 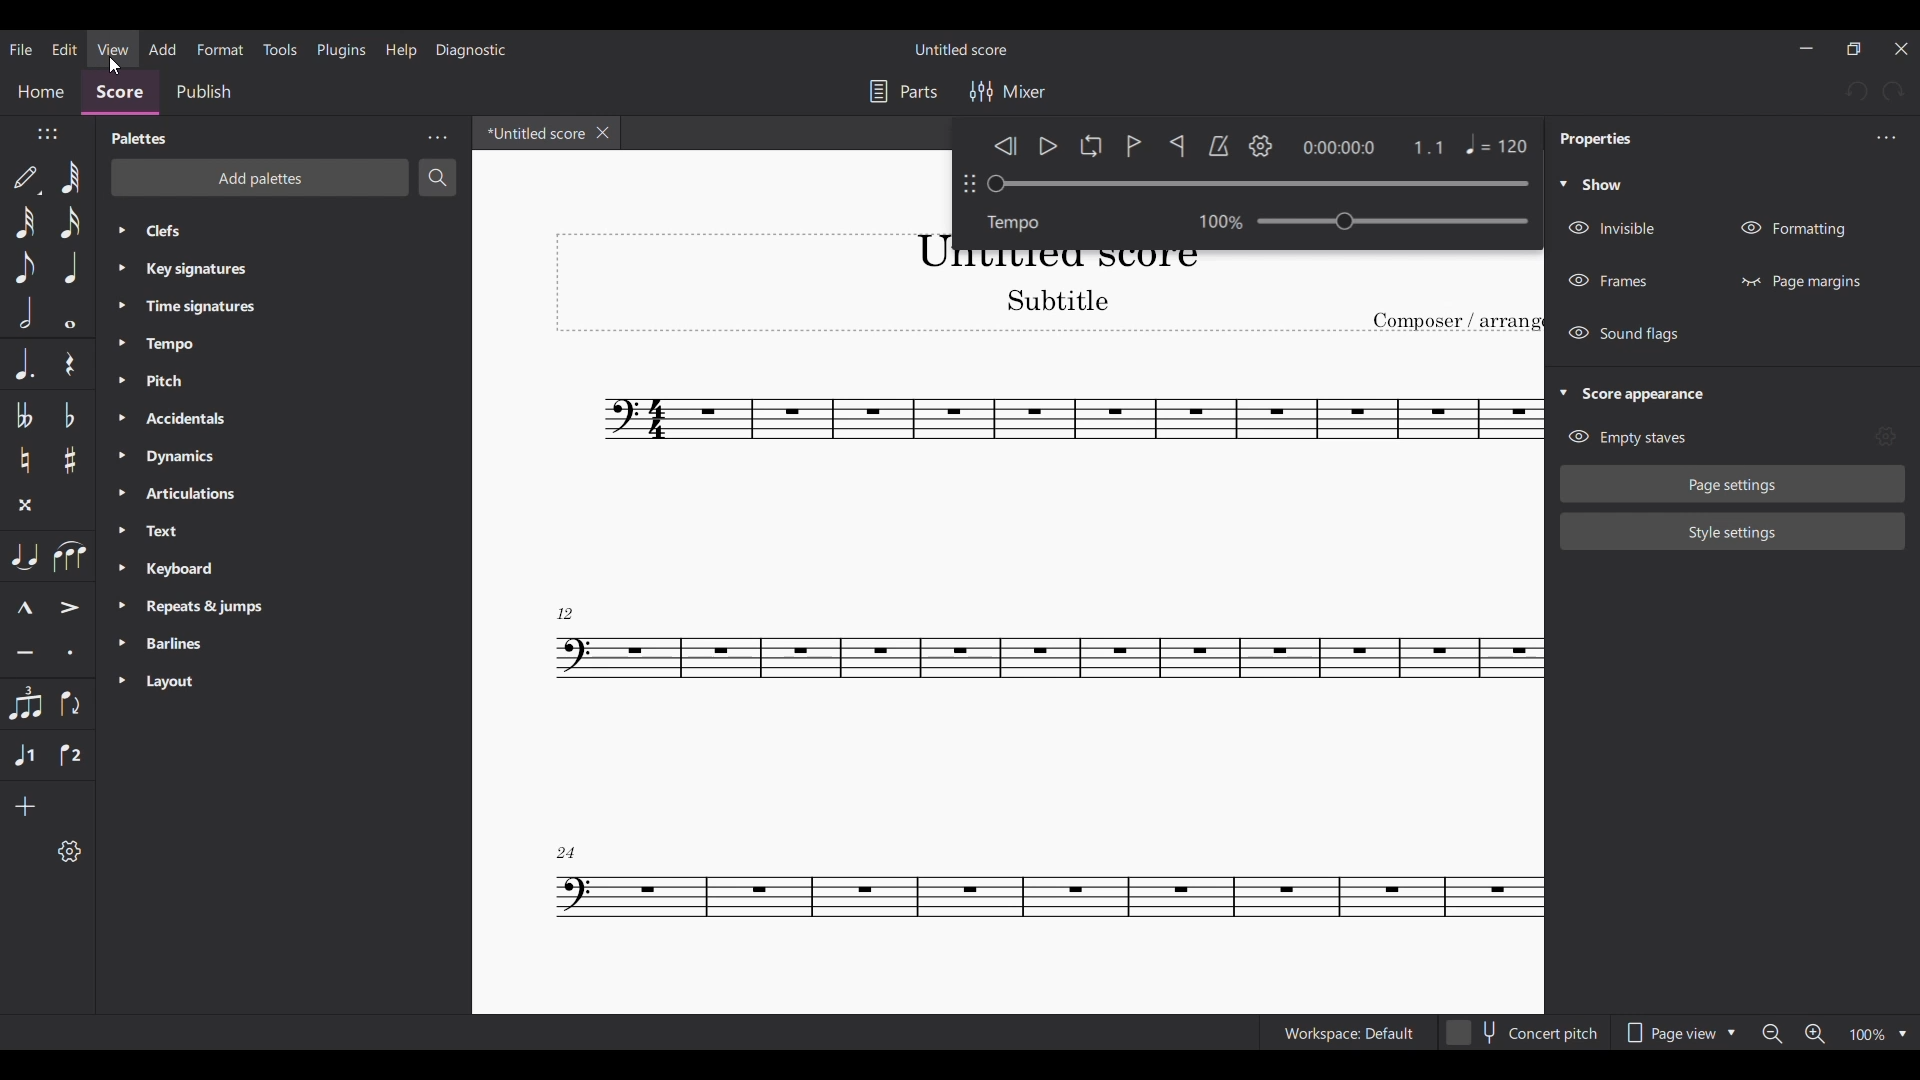 What do you see at coordinates (261, 418) in the screenshot?
I see `Accidentals` at bounding box center [261, 418].